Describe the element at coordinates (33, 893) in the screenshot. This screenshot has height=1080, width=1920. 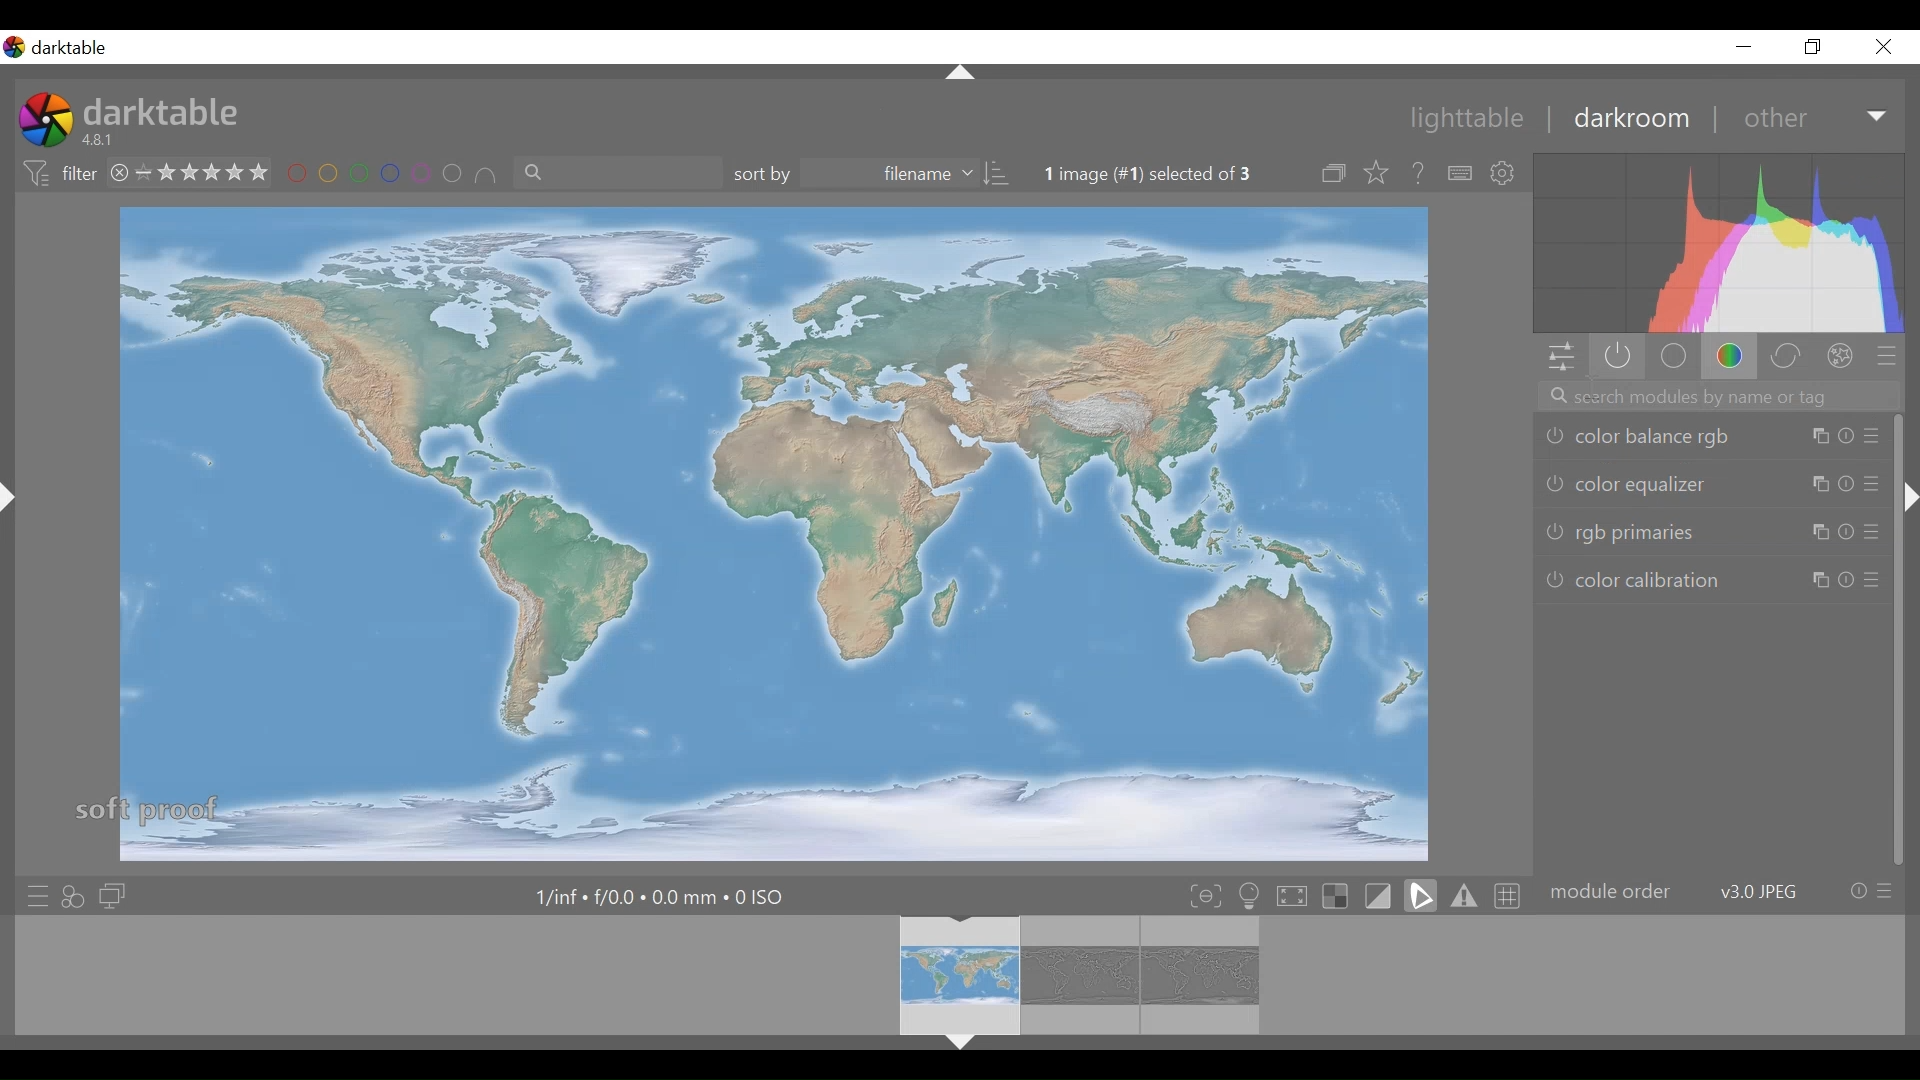
I see `quick access presets` at that location.